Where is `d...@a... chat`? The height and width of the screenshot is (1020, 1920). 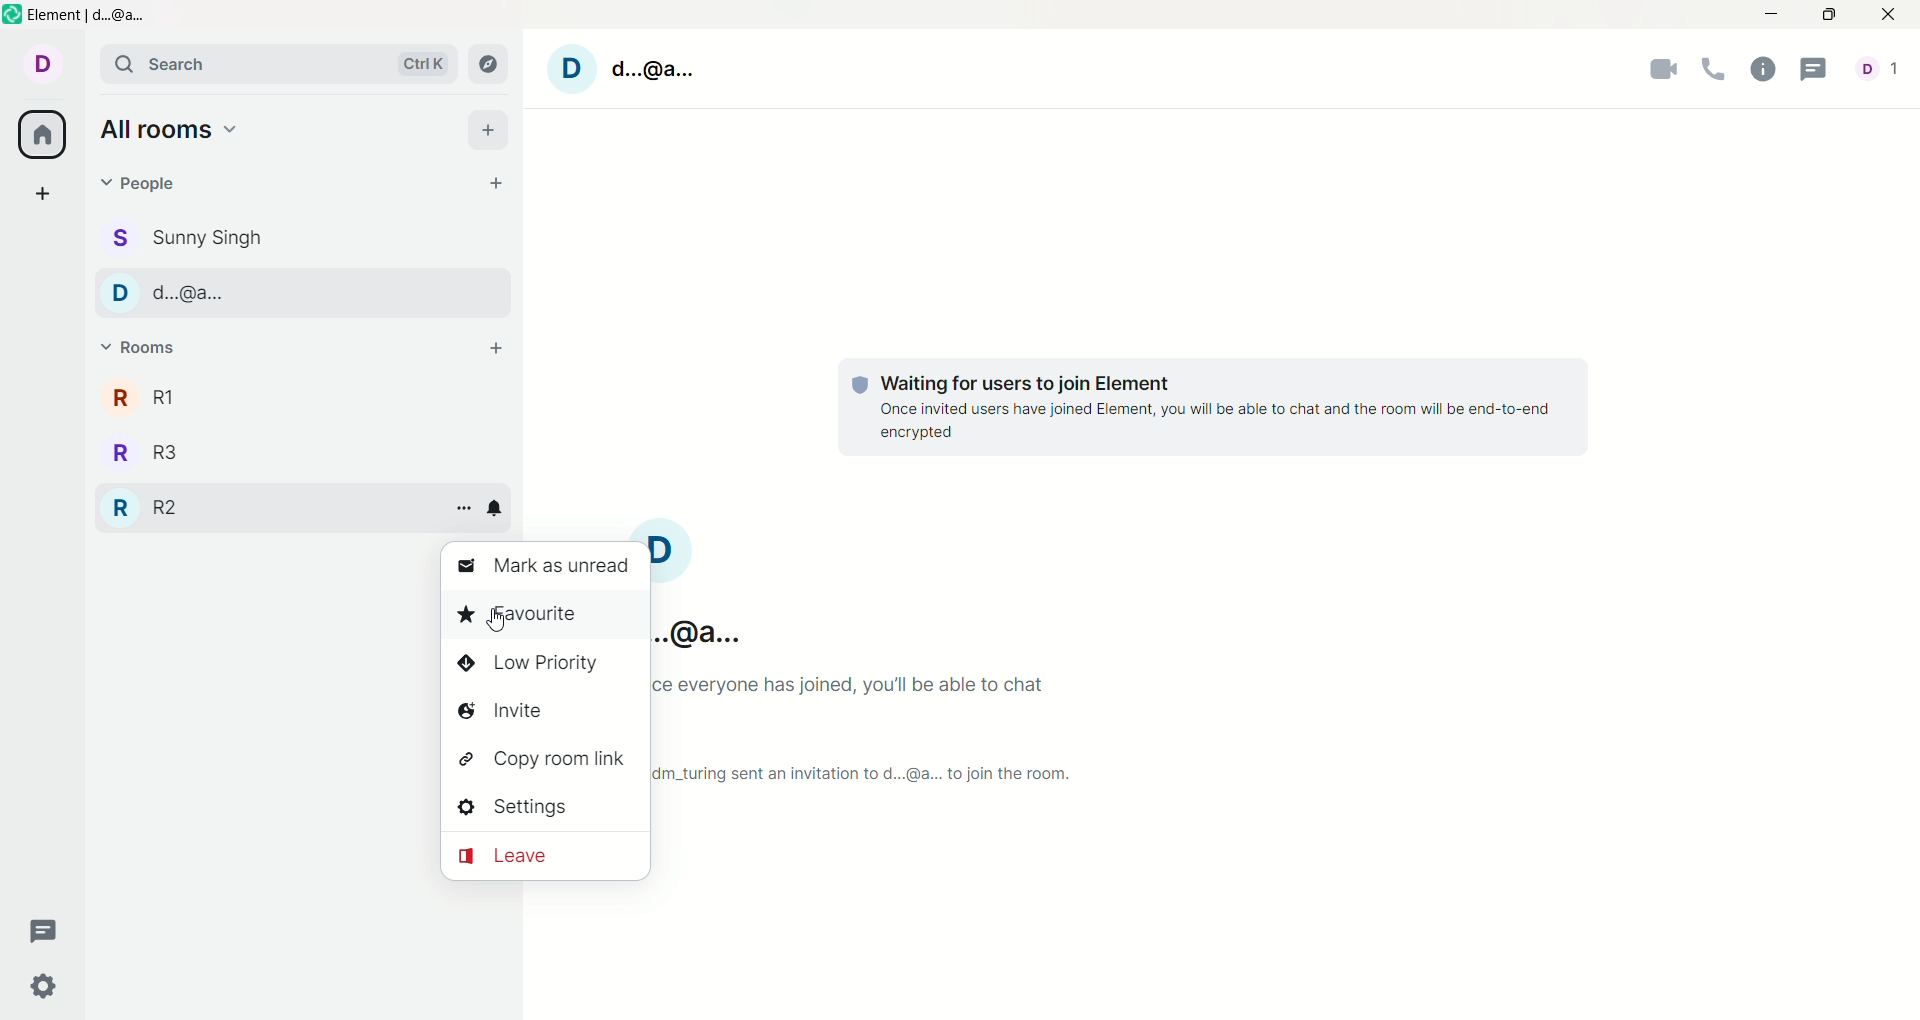
d...@a... chat is located at coordinates (285, 292).